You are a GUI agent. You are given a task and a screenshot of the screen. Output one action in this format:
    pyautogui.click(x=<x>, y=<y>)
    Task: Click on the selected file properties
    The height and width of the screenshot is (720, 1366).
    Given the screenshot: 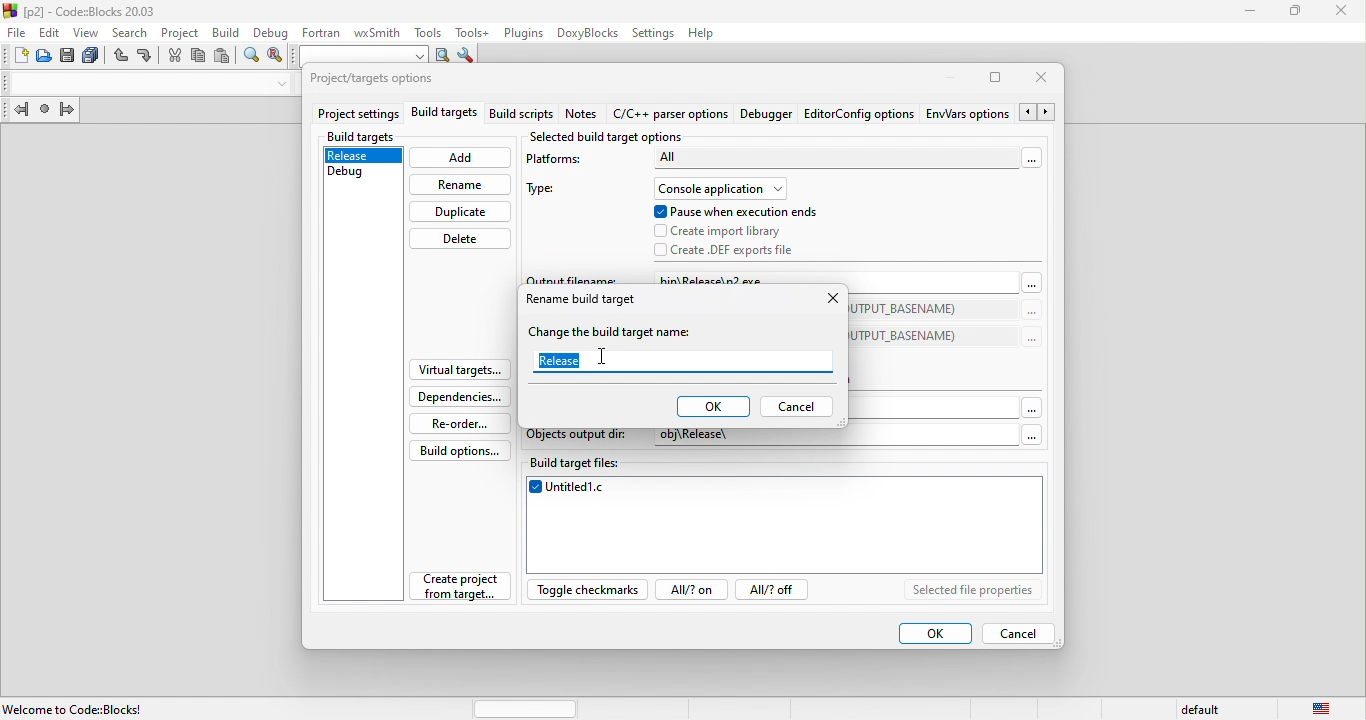 What is the action you would take?
    pyautogui.click(x=973, y=591)
    